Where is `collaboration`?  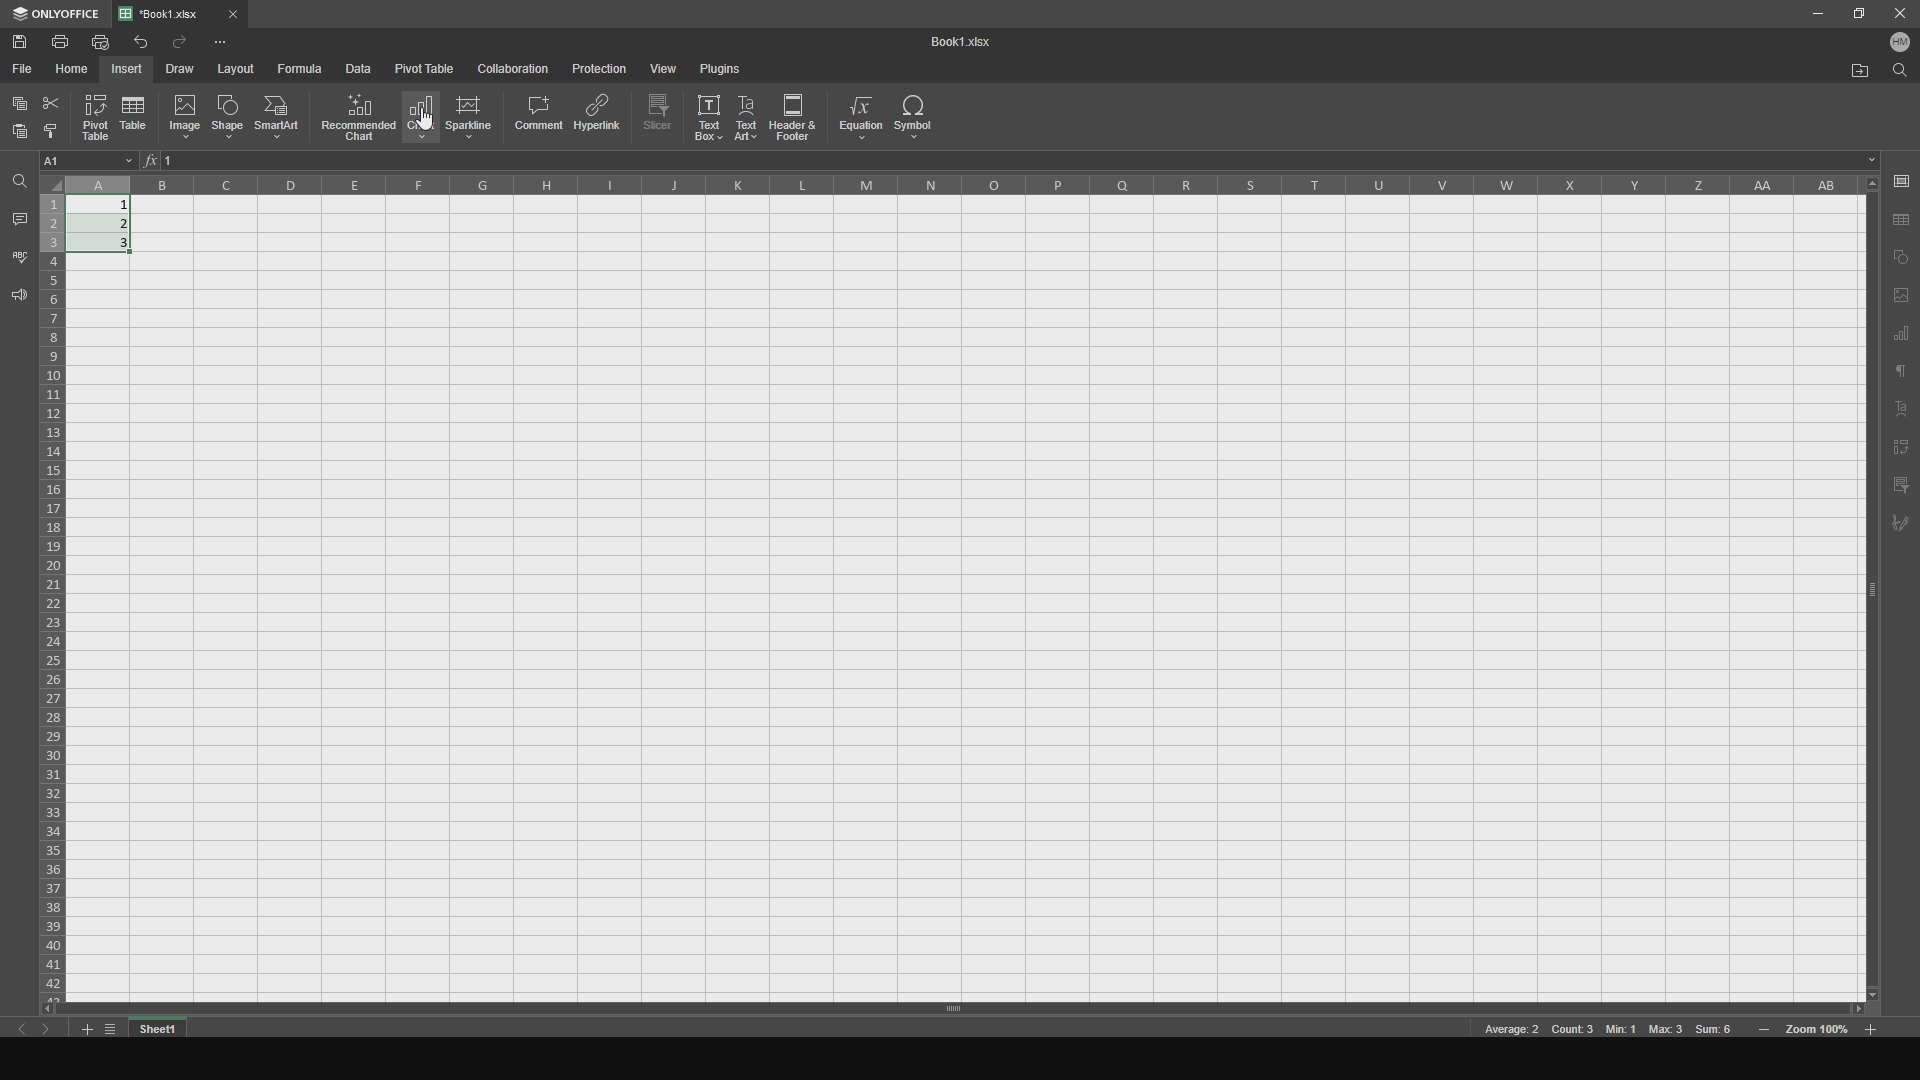
collaboration is located at coordinates (515, 69).